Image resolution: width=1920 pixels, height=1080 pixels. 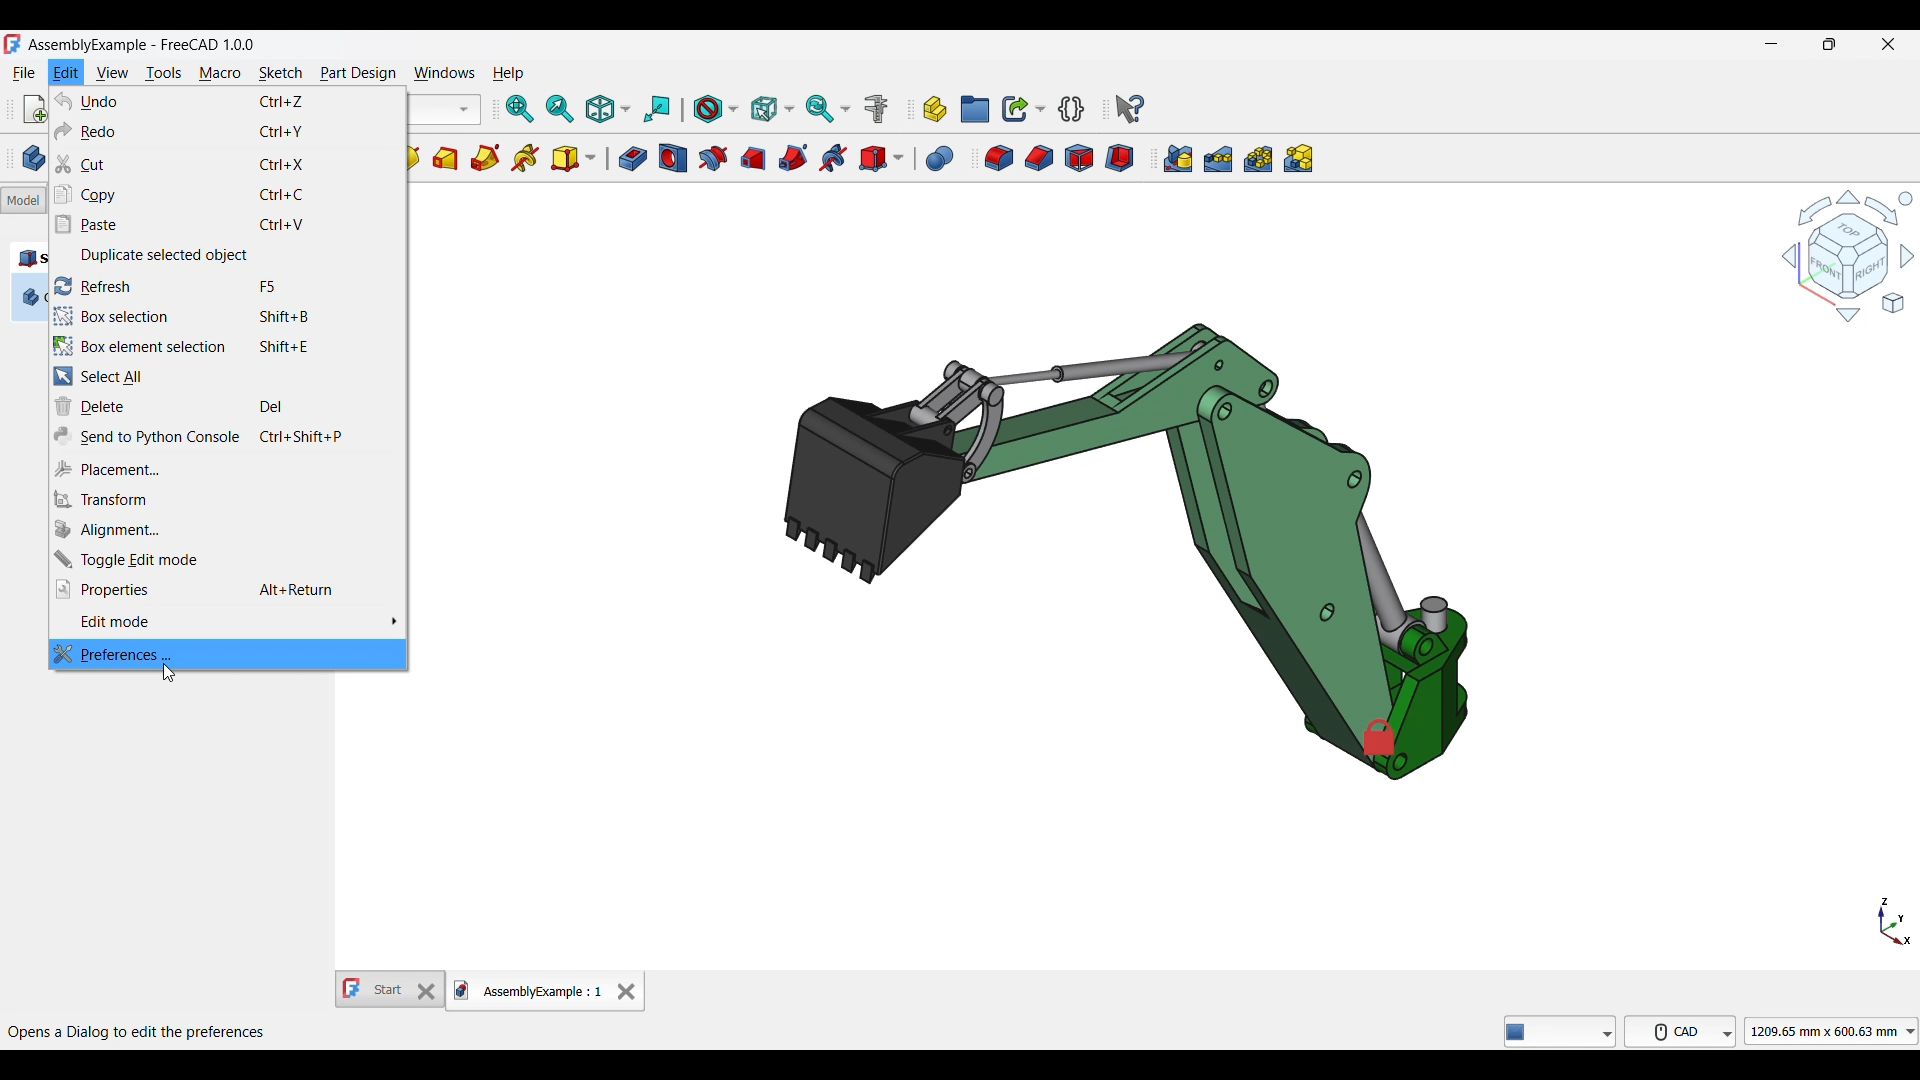 I want to click on AssemblyExample: 1, so click(x=529, y=993).